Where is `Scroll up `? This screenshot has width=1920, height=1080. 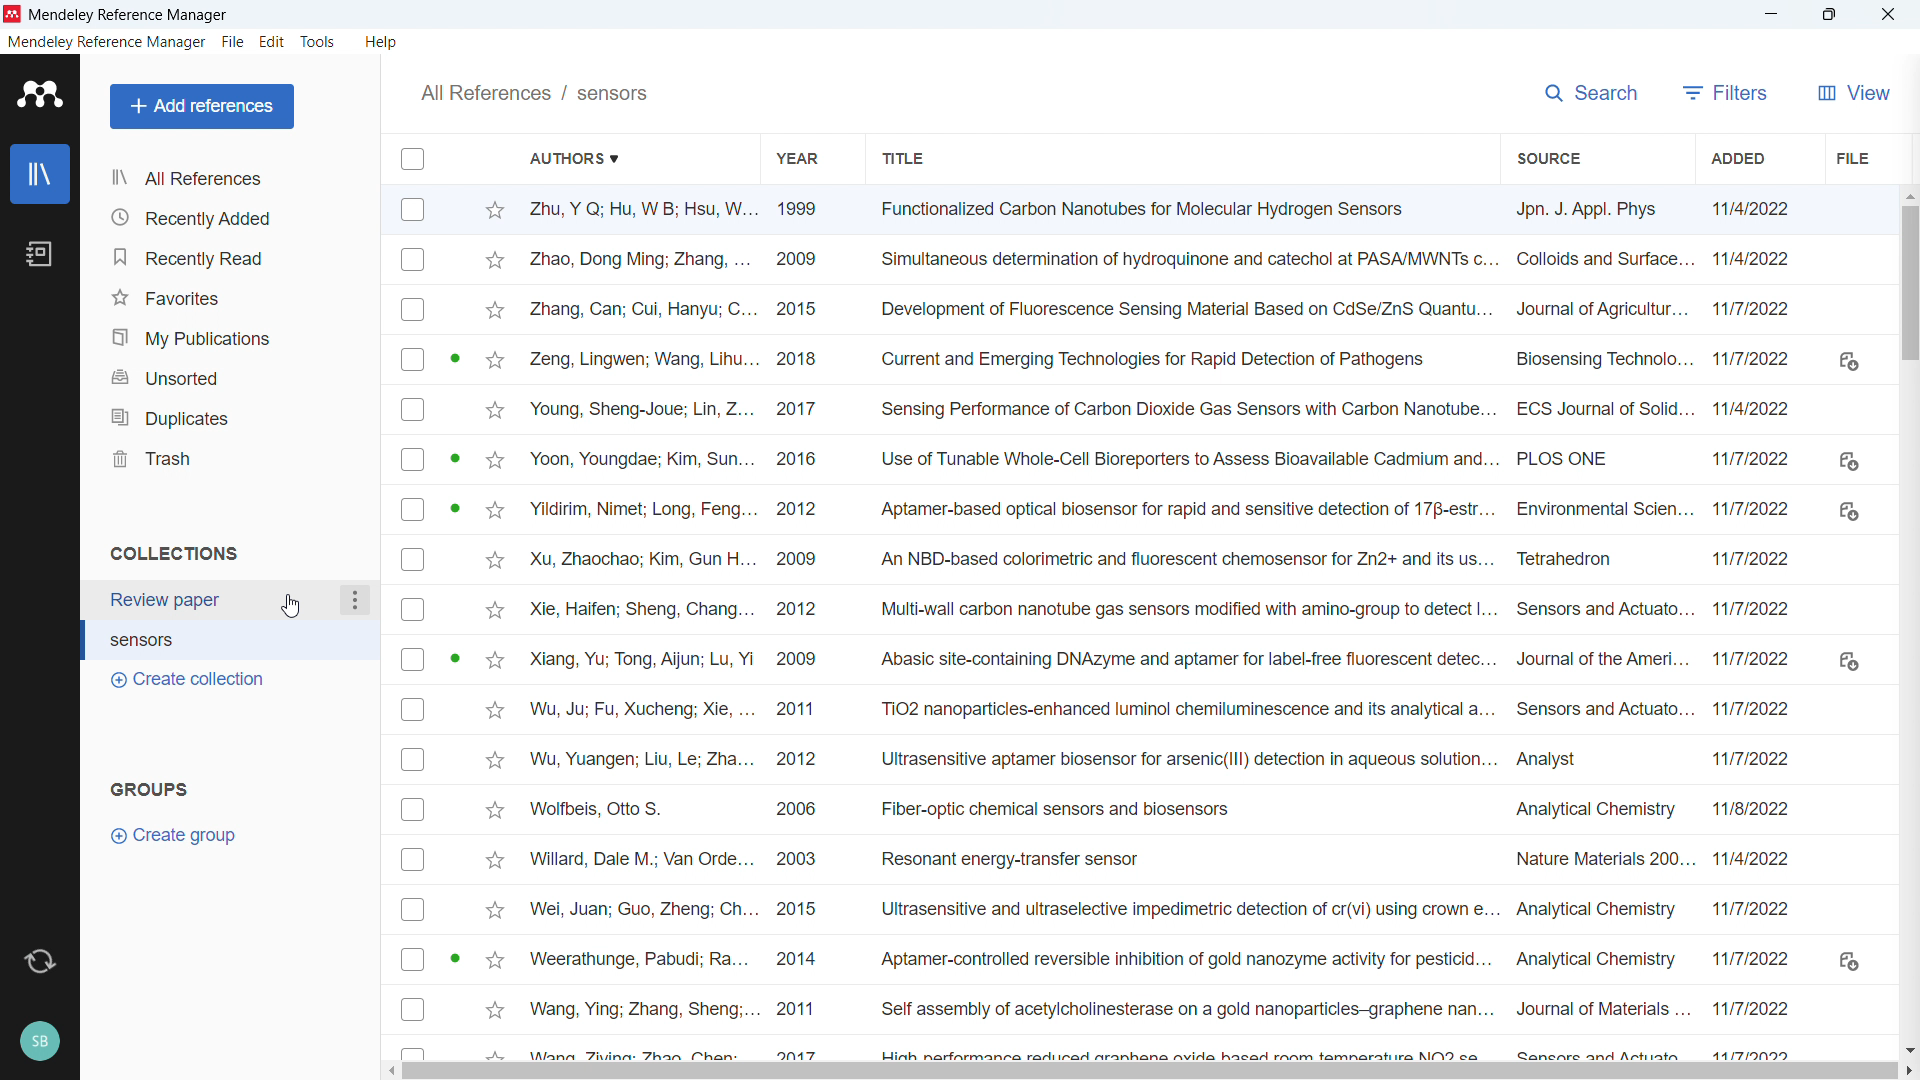 Scroll up  is located at coordinates (1908, 194).